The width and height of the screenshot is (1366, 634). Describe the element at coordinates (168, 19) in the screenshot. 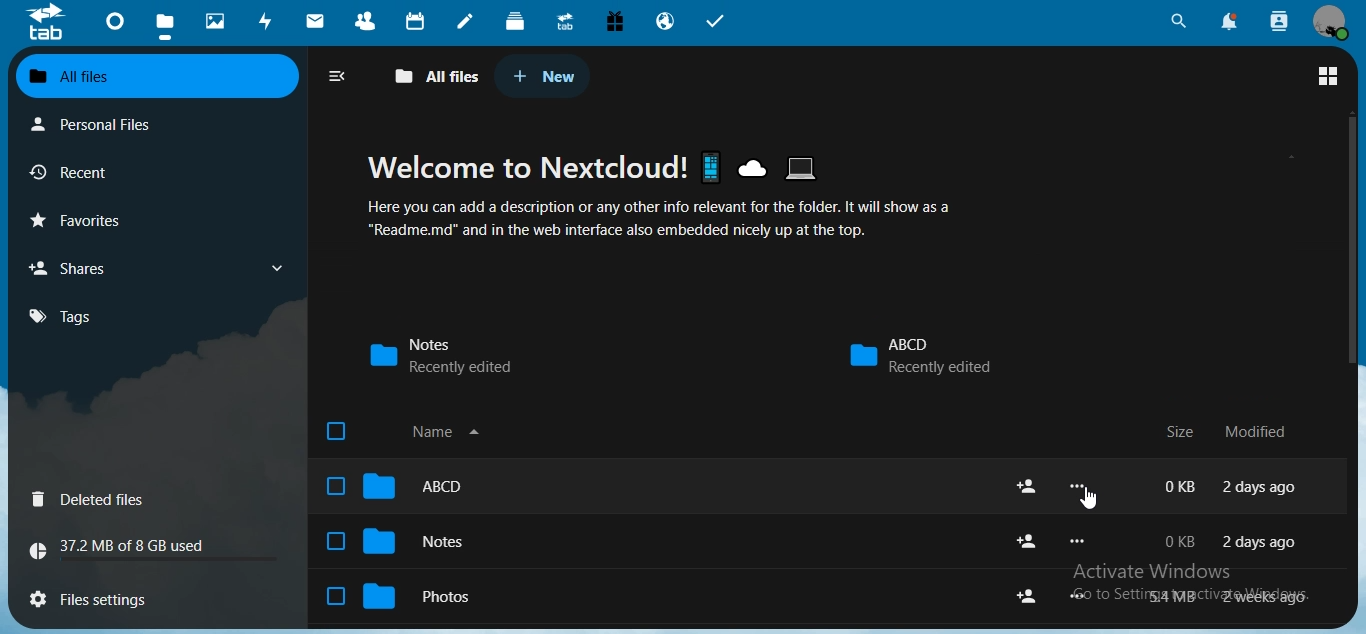

I see `files` at that location.